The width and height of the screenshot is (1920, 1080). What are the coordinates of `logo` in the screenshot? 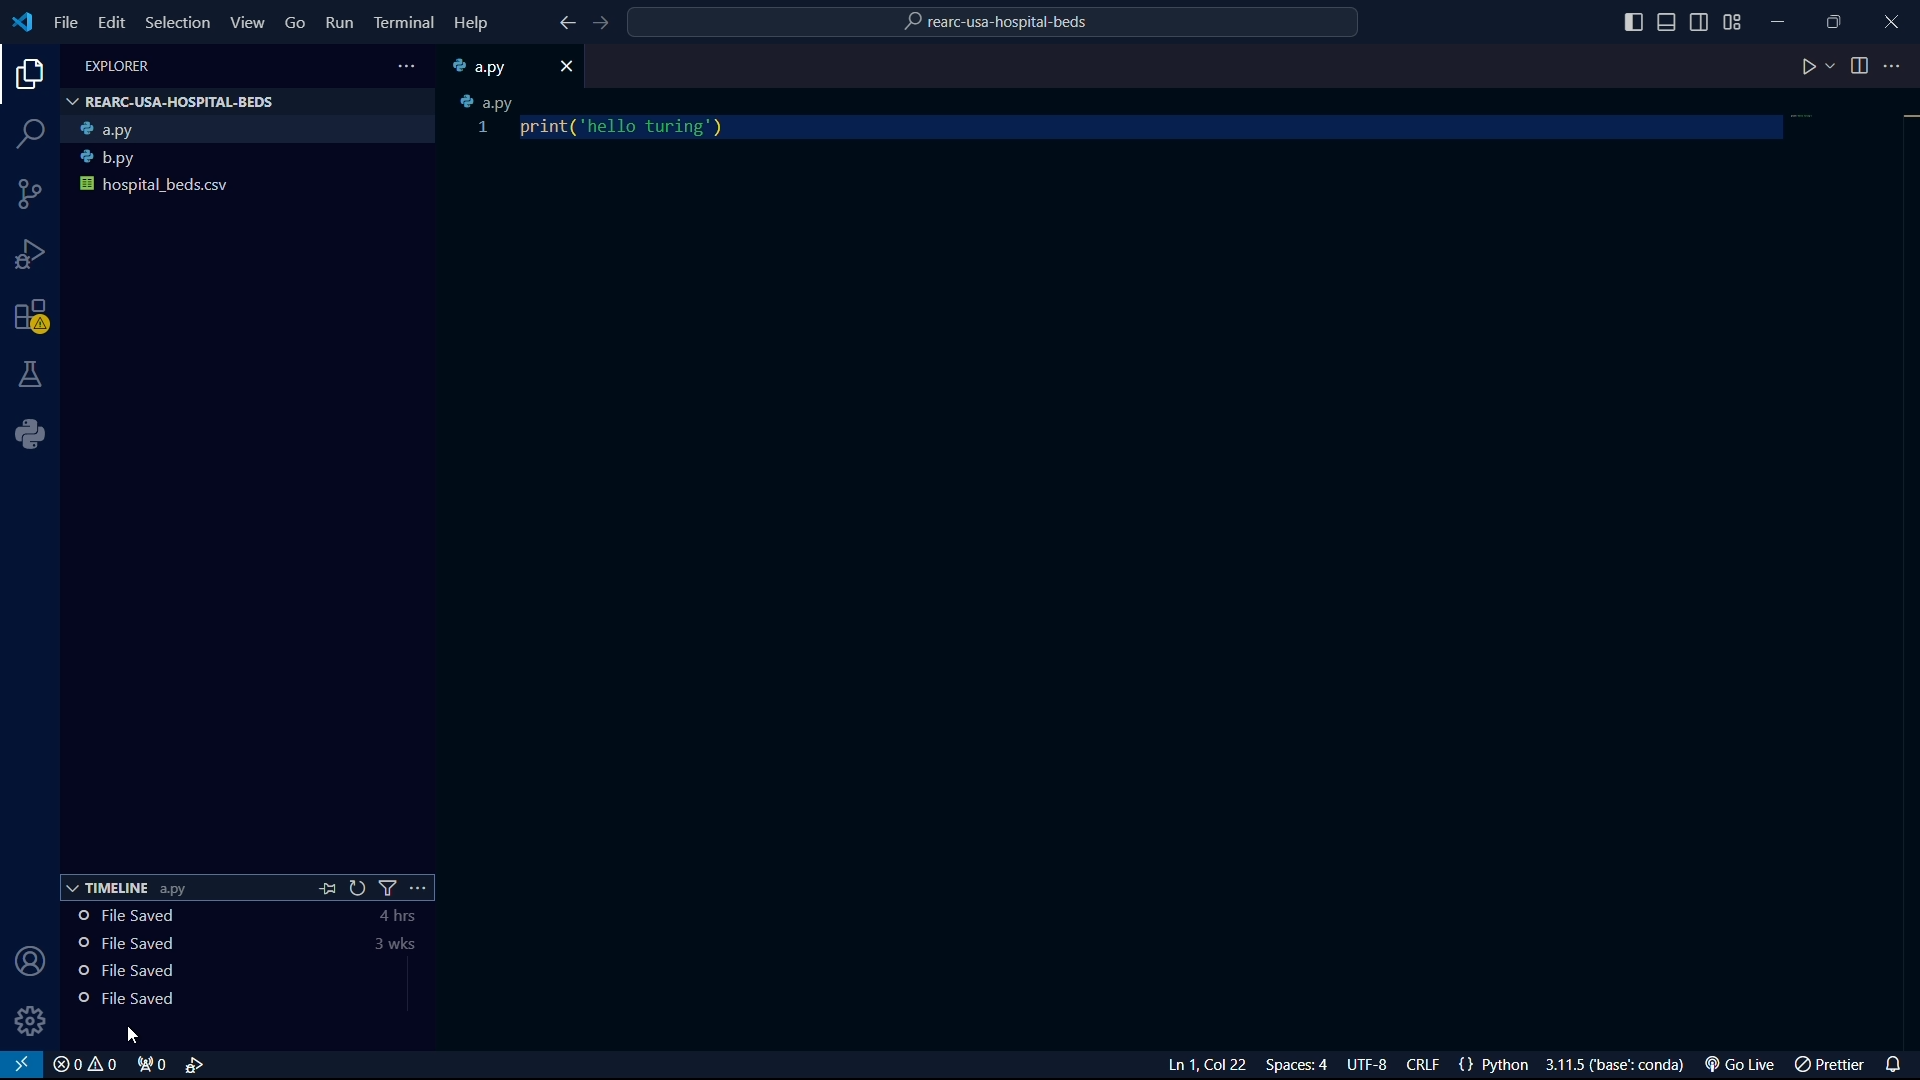 It's located at (22, 22).